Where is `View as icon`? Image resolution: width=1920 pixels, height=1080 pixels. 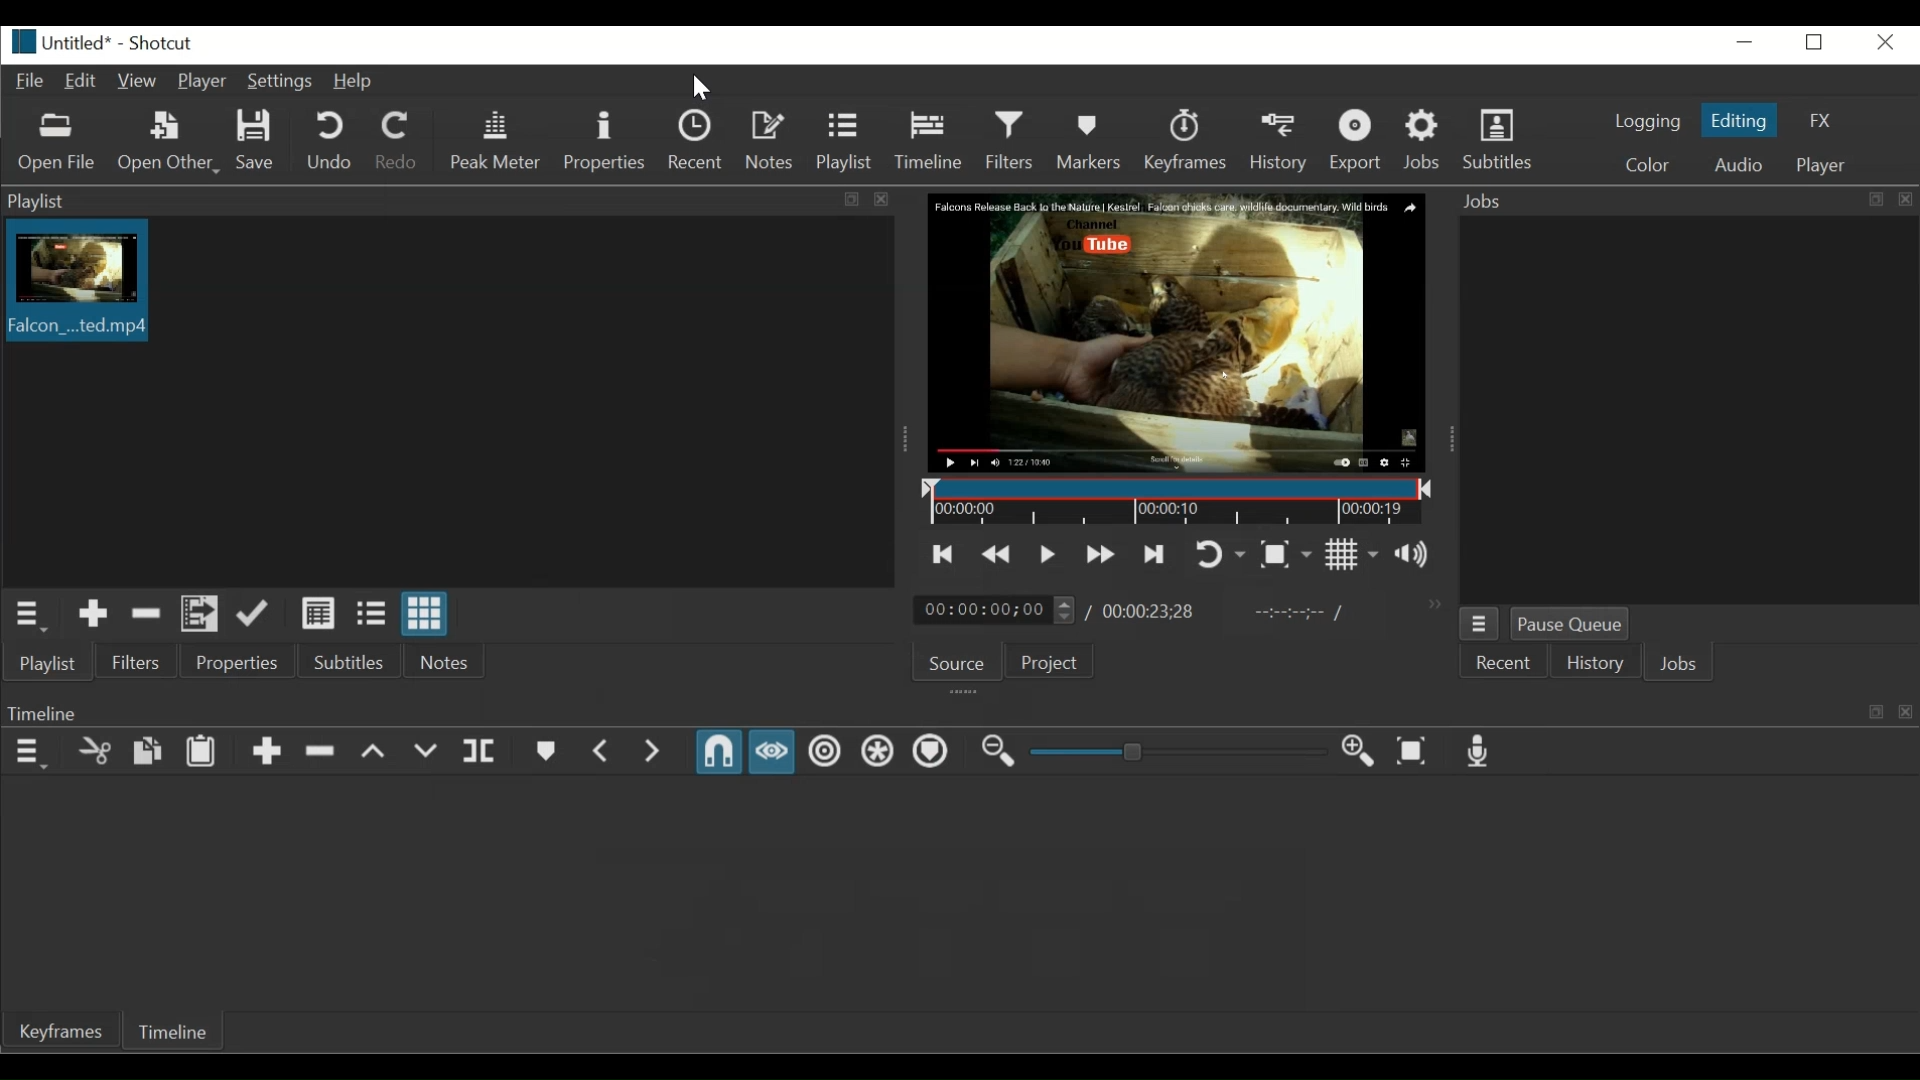 View as icon is located at coordinates (425, 615).